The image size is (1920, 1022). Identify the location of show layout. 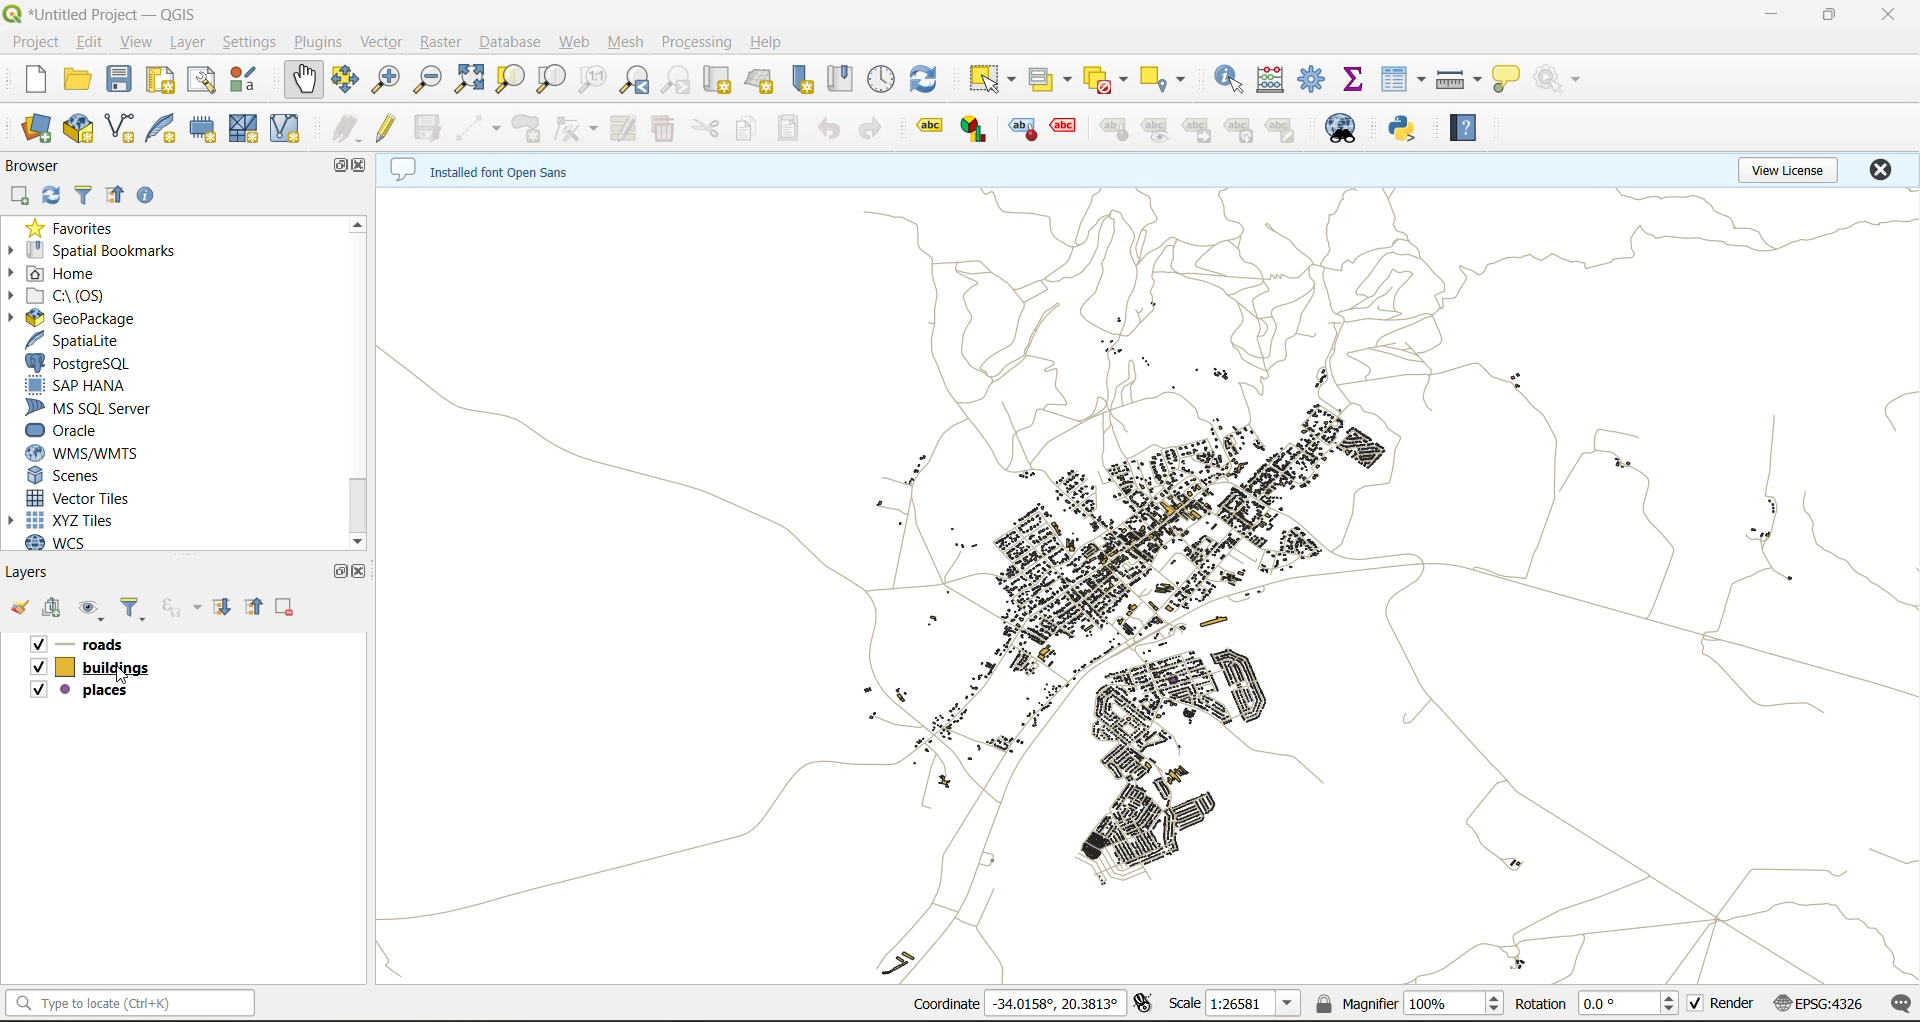
(203, 81).